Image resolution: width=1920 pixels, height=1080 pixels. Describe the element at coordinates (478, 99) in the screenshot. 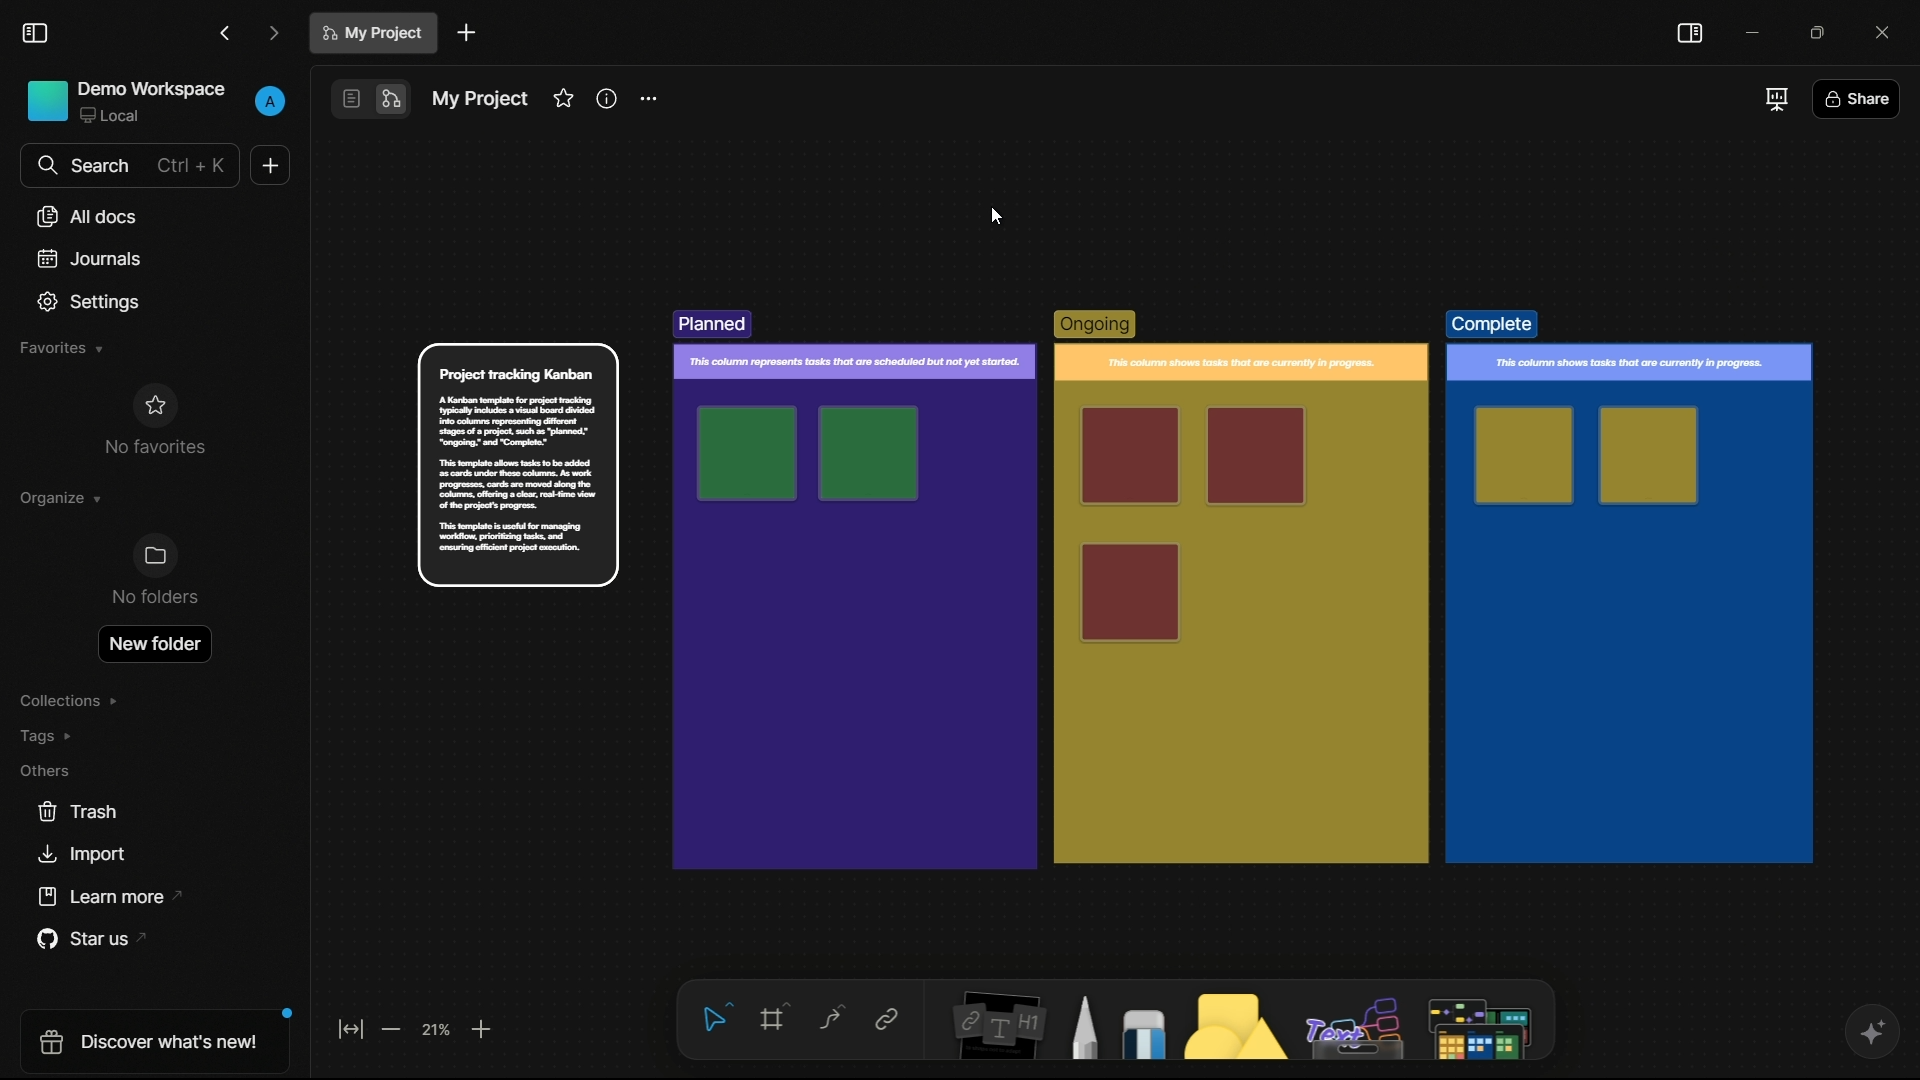

I see `document name` at that location.